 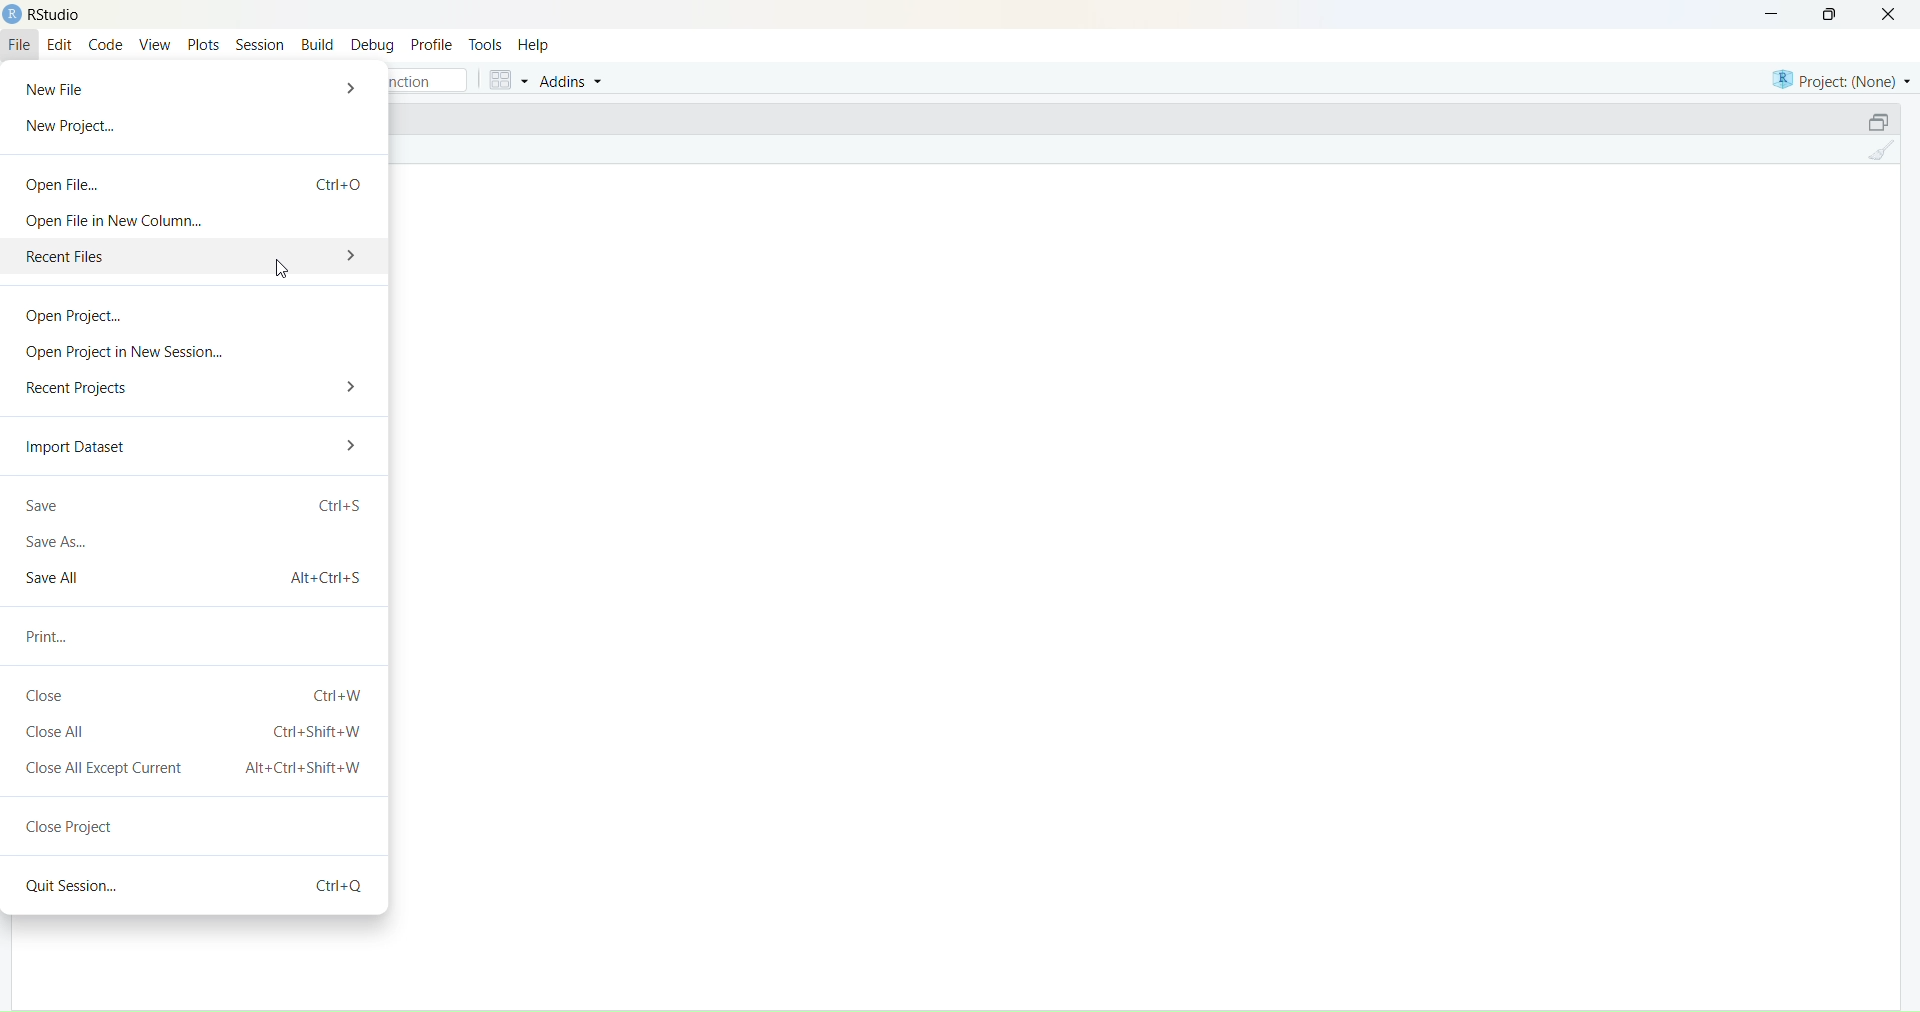 I want to click on Code, so click(x=107, y=46).